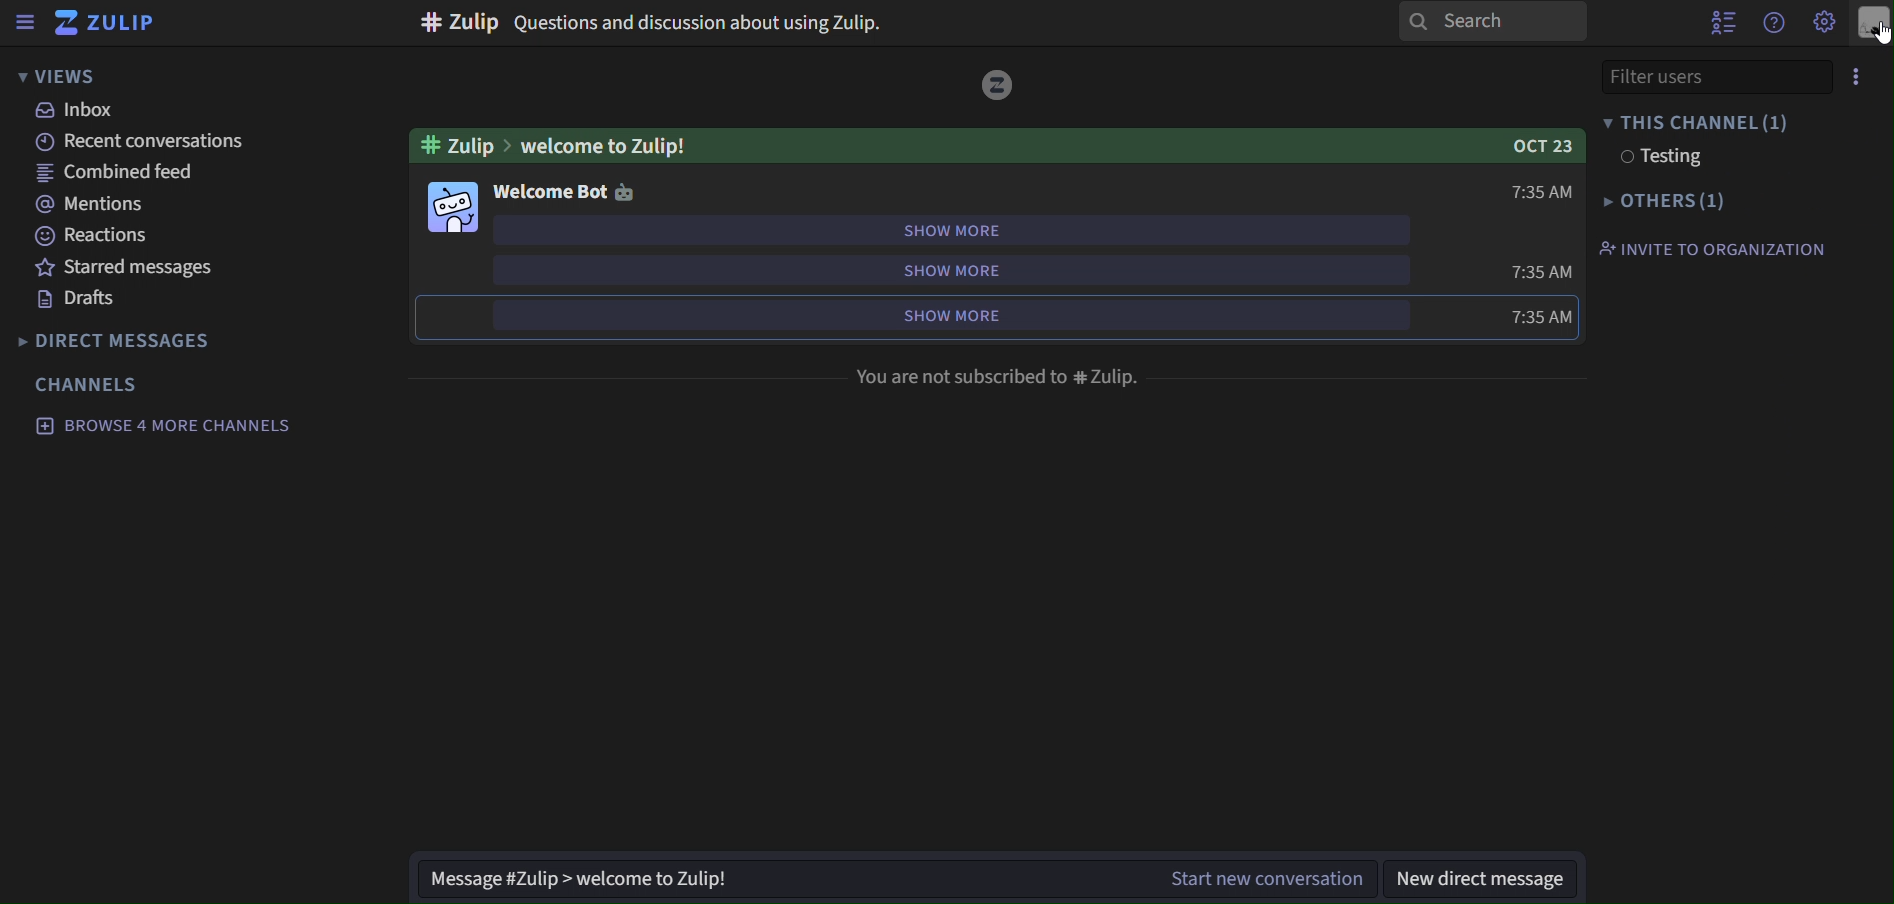  I want to click on #Zulip> welcome to Zulip!, so click(558, 144).